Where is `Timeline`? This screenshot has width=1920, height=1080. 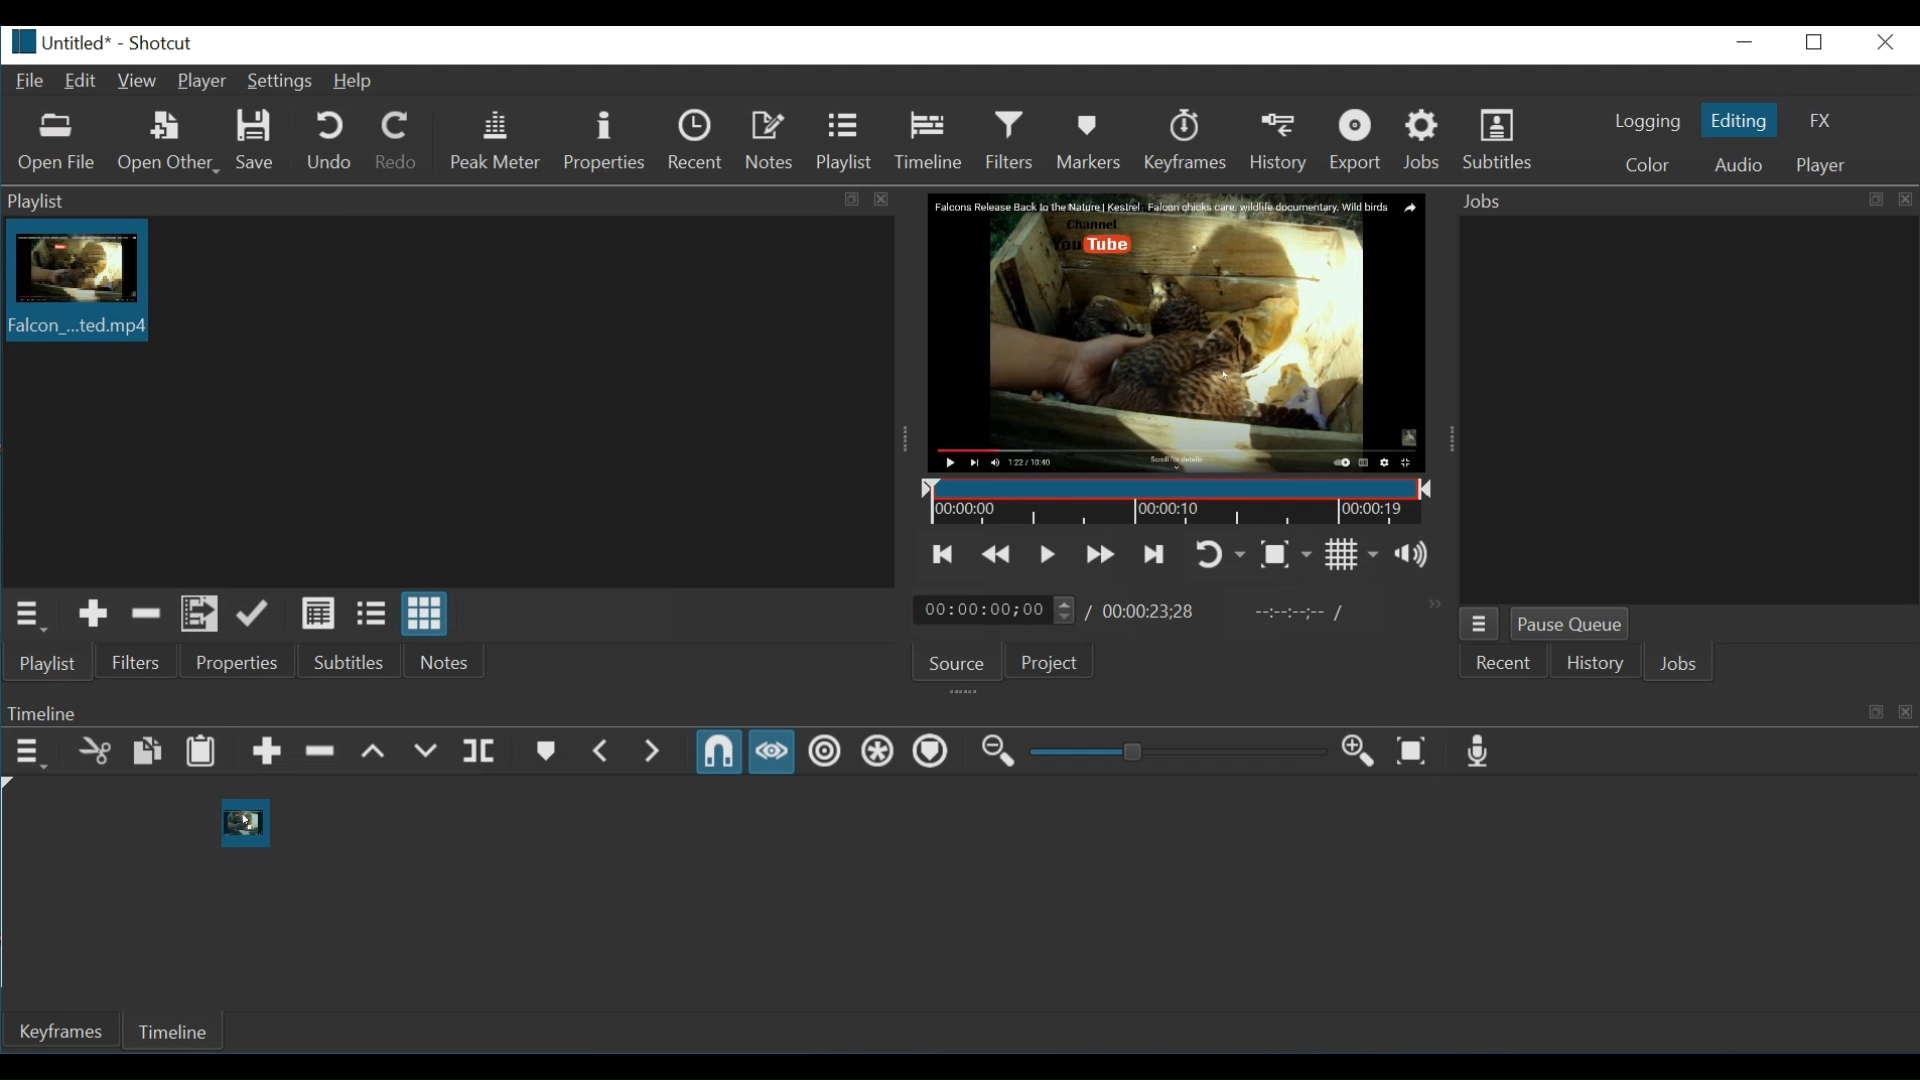
Timeline is located at coordinates (181, 1029).